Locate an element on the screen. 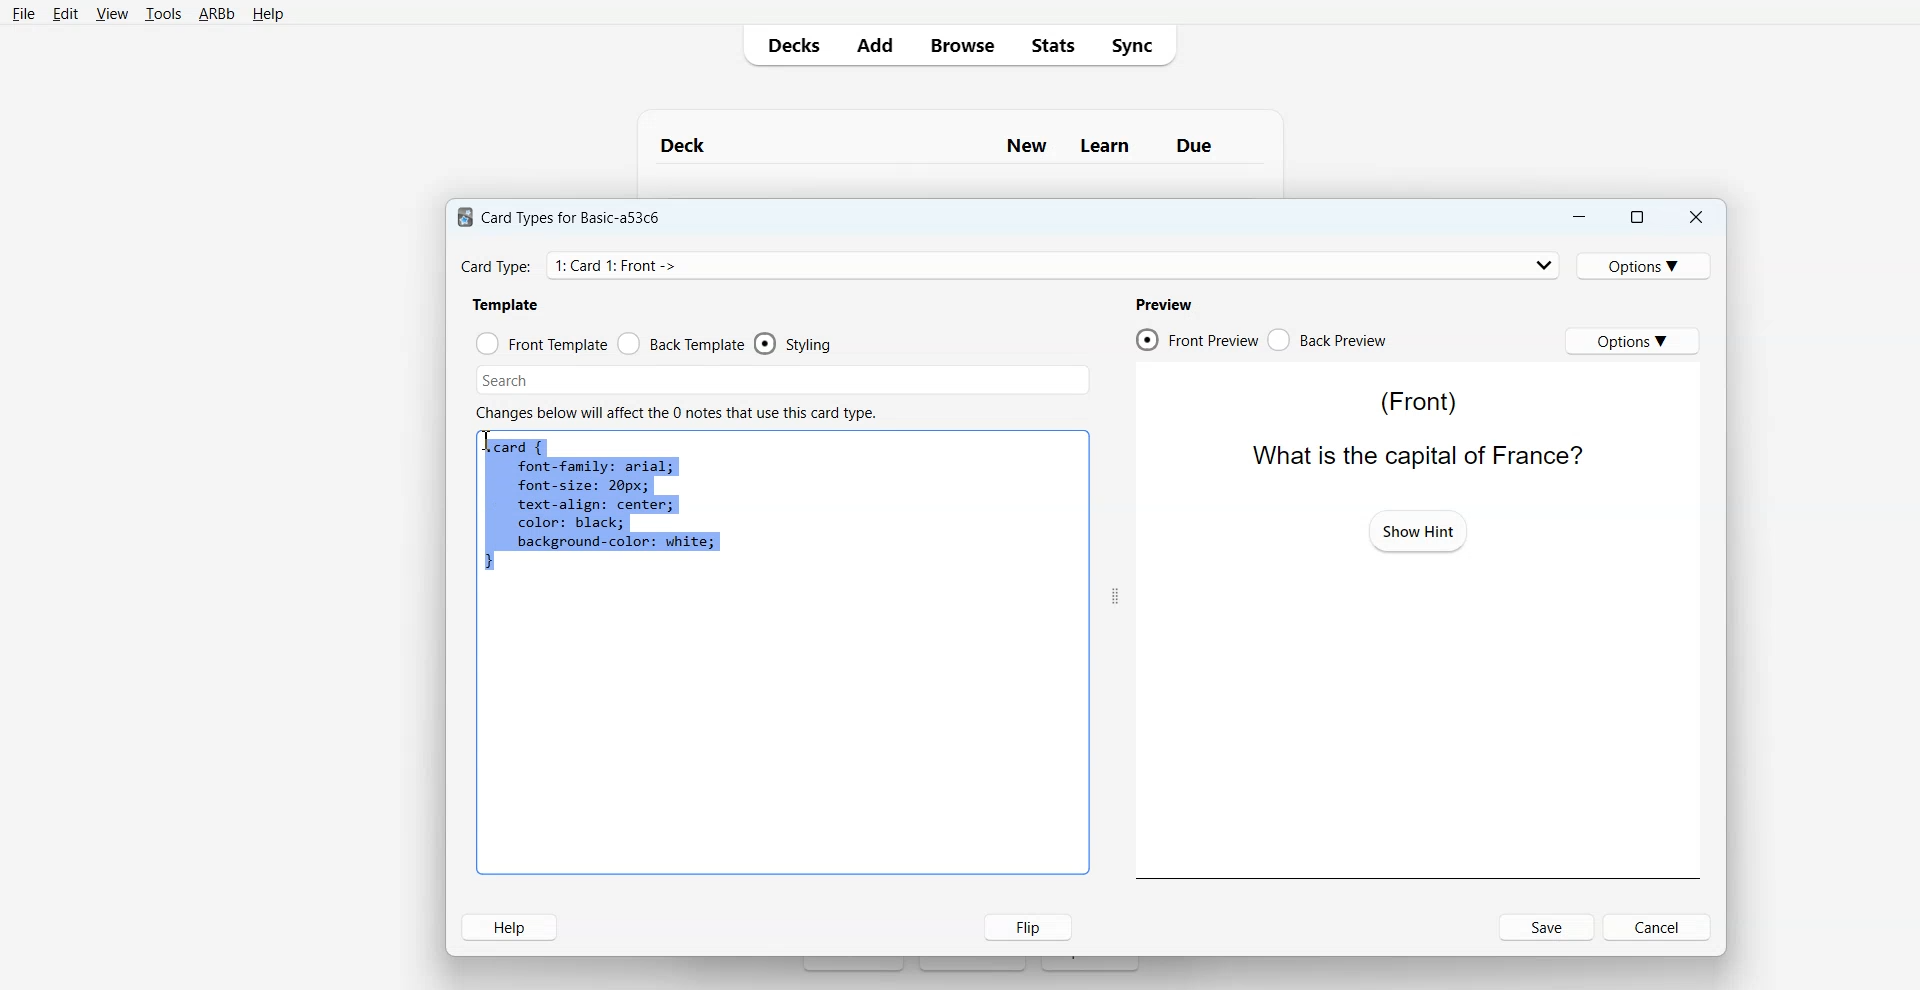 The height and width of the screenshot is (990, 1920). Deck New Learn Due is located at coordinates (947, 145).